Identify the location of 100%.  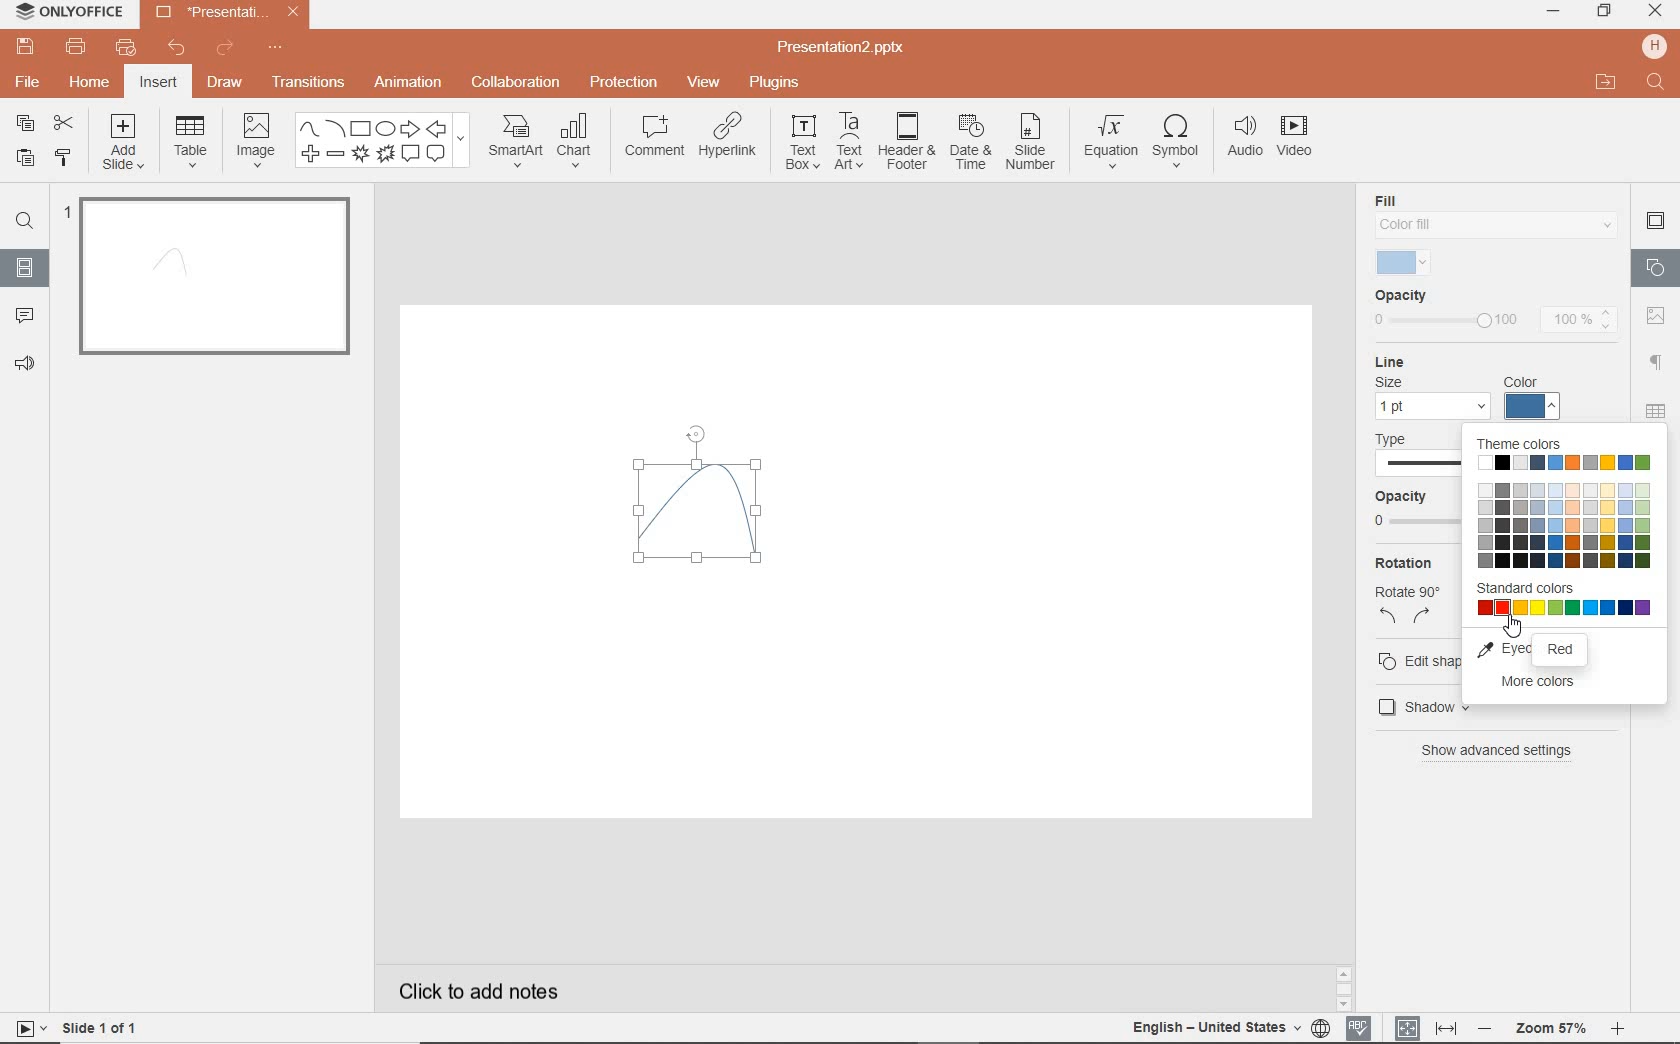
(1576, 318).